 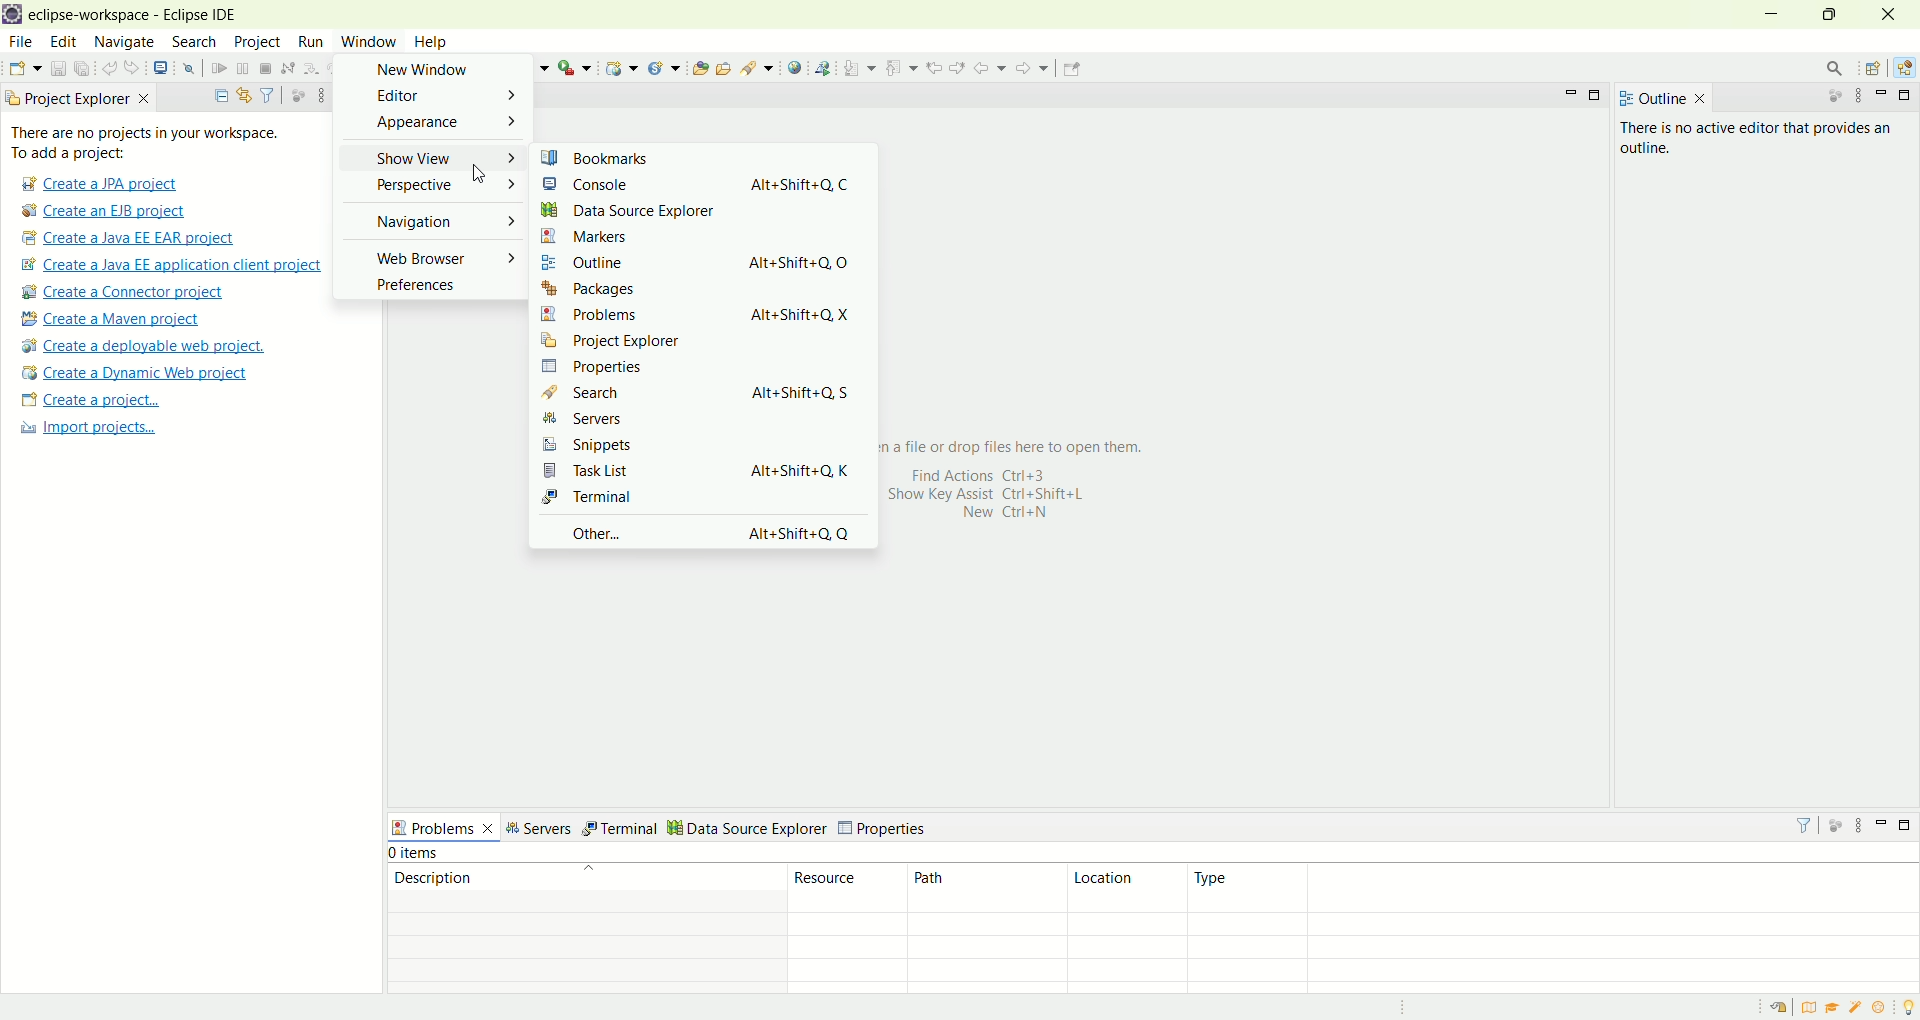 What do you see at coordinates (218, 93) in the screenshot?
I see `collapse all` at bounding box center [218, 93].